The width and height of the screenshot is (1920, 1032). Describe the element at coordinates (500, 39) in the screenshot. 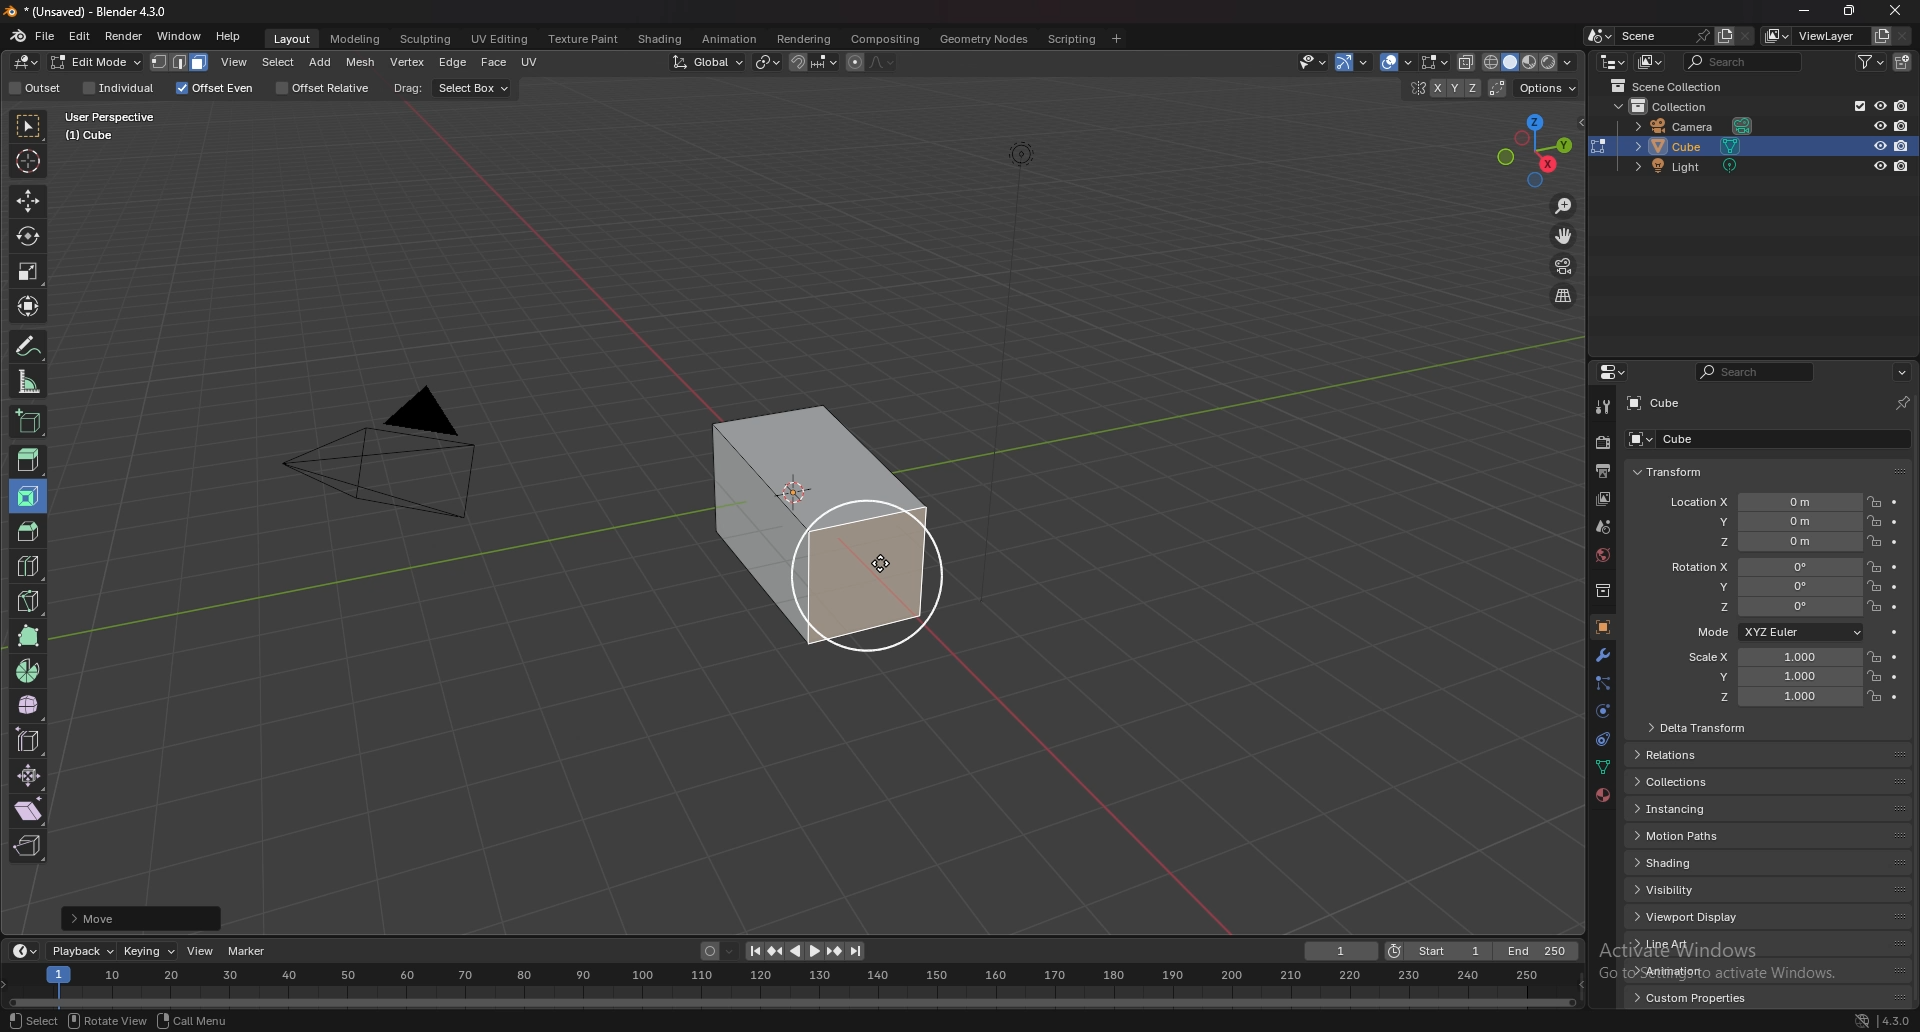

I see `uv editing` at that location.